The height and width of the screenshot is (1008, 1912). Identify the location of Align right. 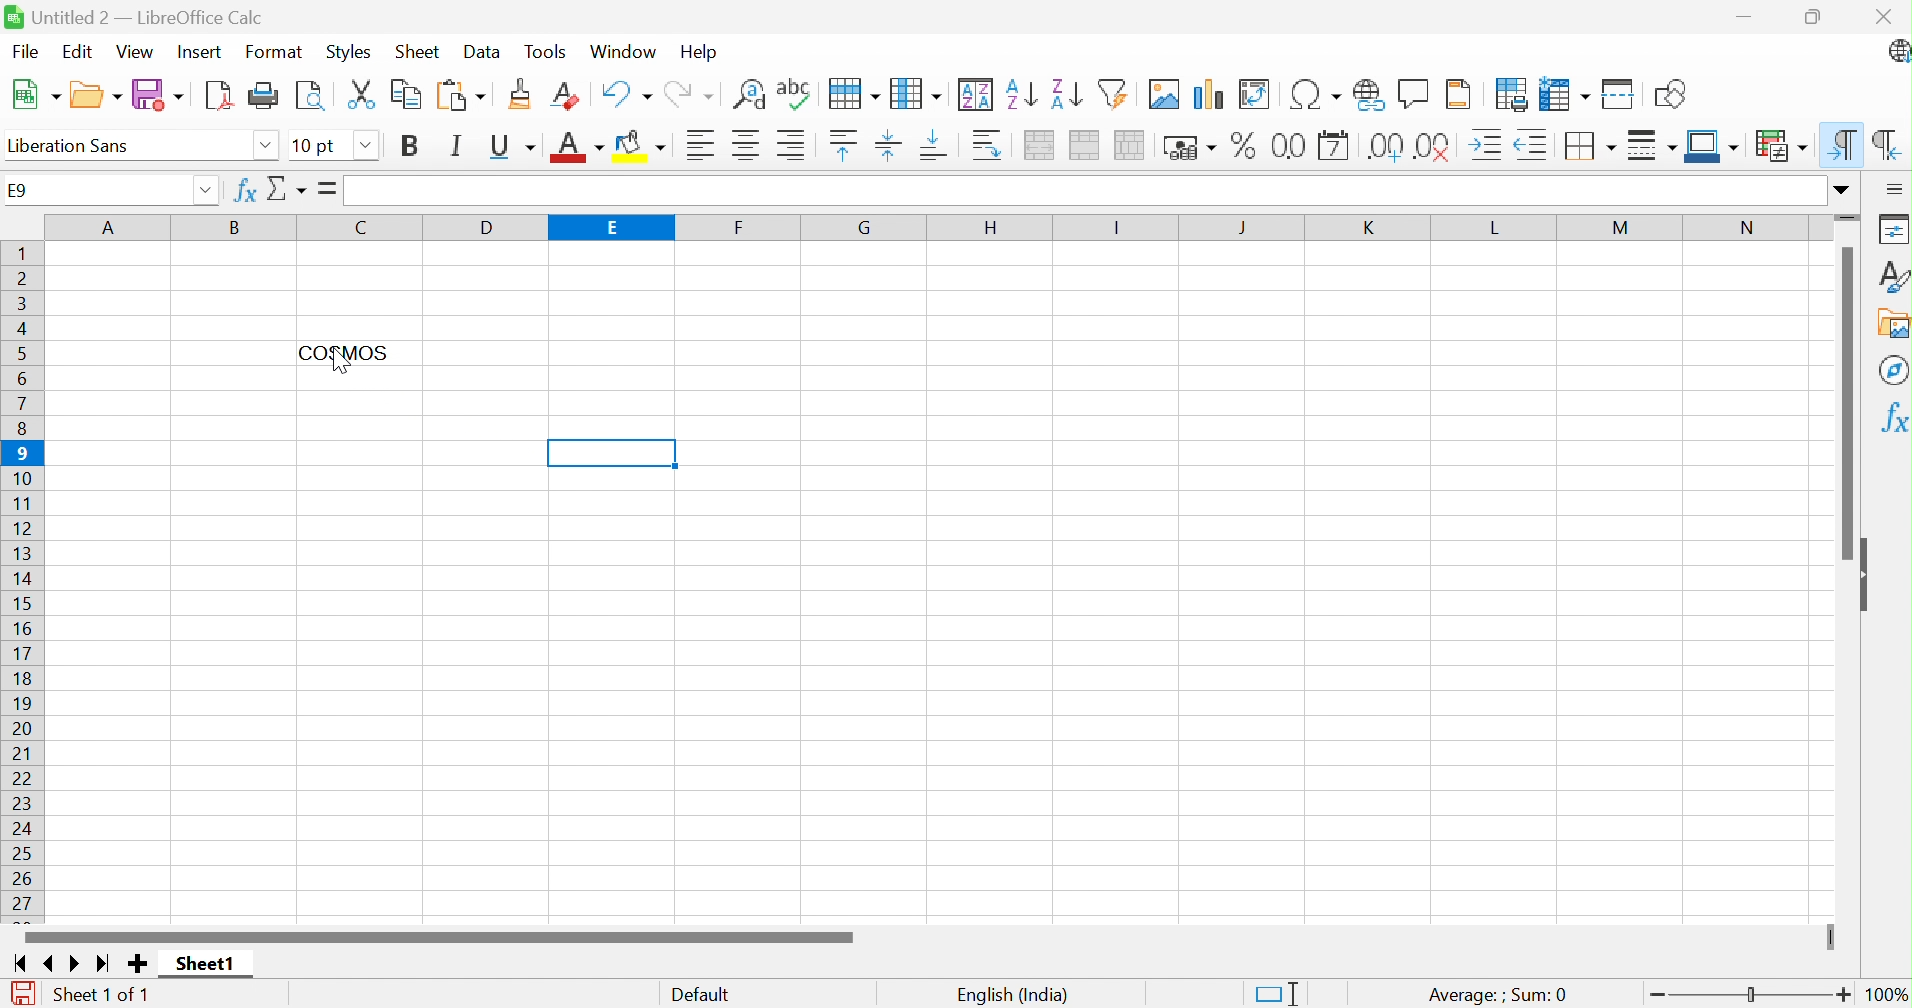
(703, 144).